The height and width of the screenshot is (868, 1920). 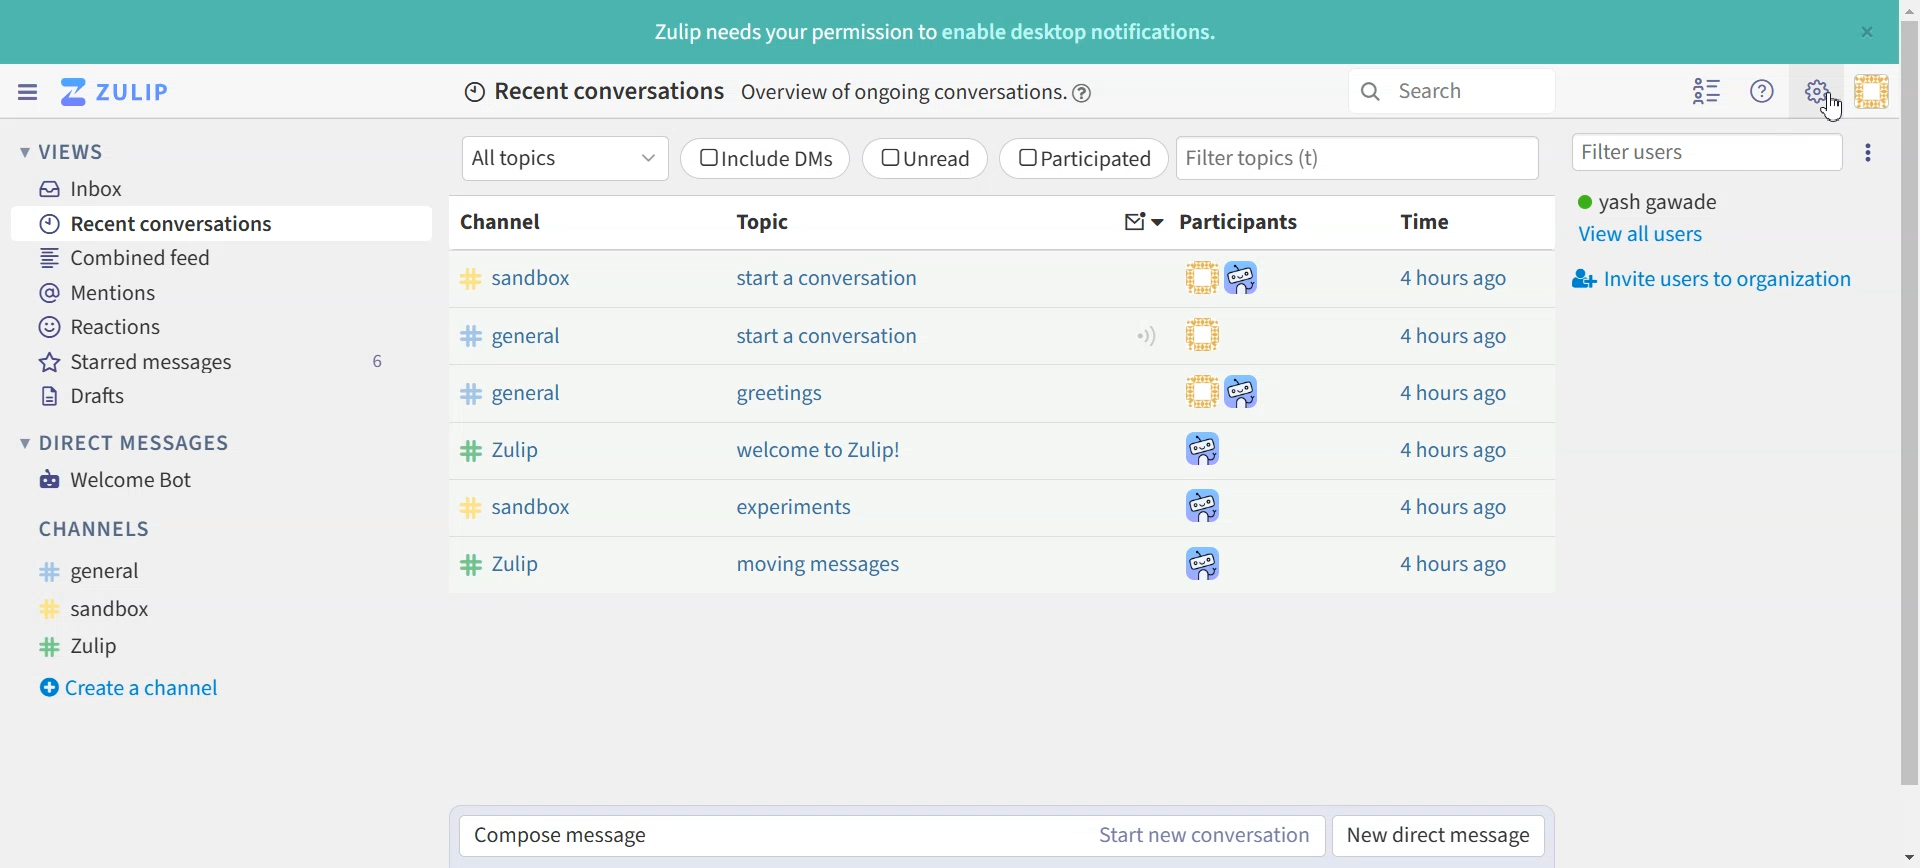 What do you see at coordinates (1760, 90) in the screenshot?
I see `Help Menu` at bounding box center [1760, 90].